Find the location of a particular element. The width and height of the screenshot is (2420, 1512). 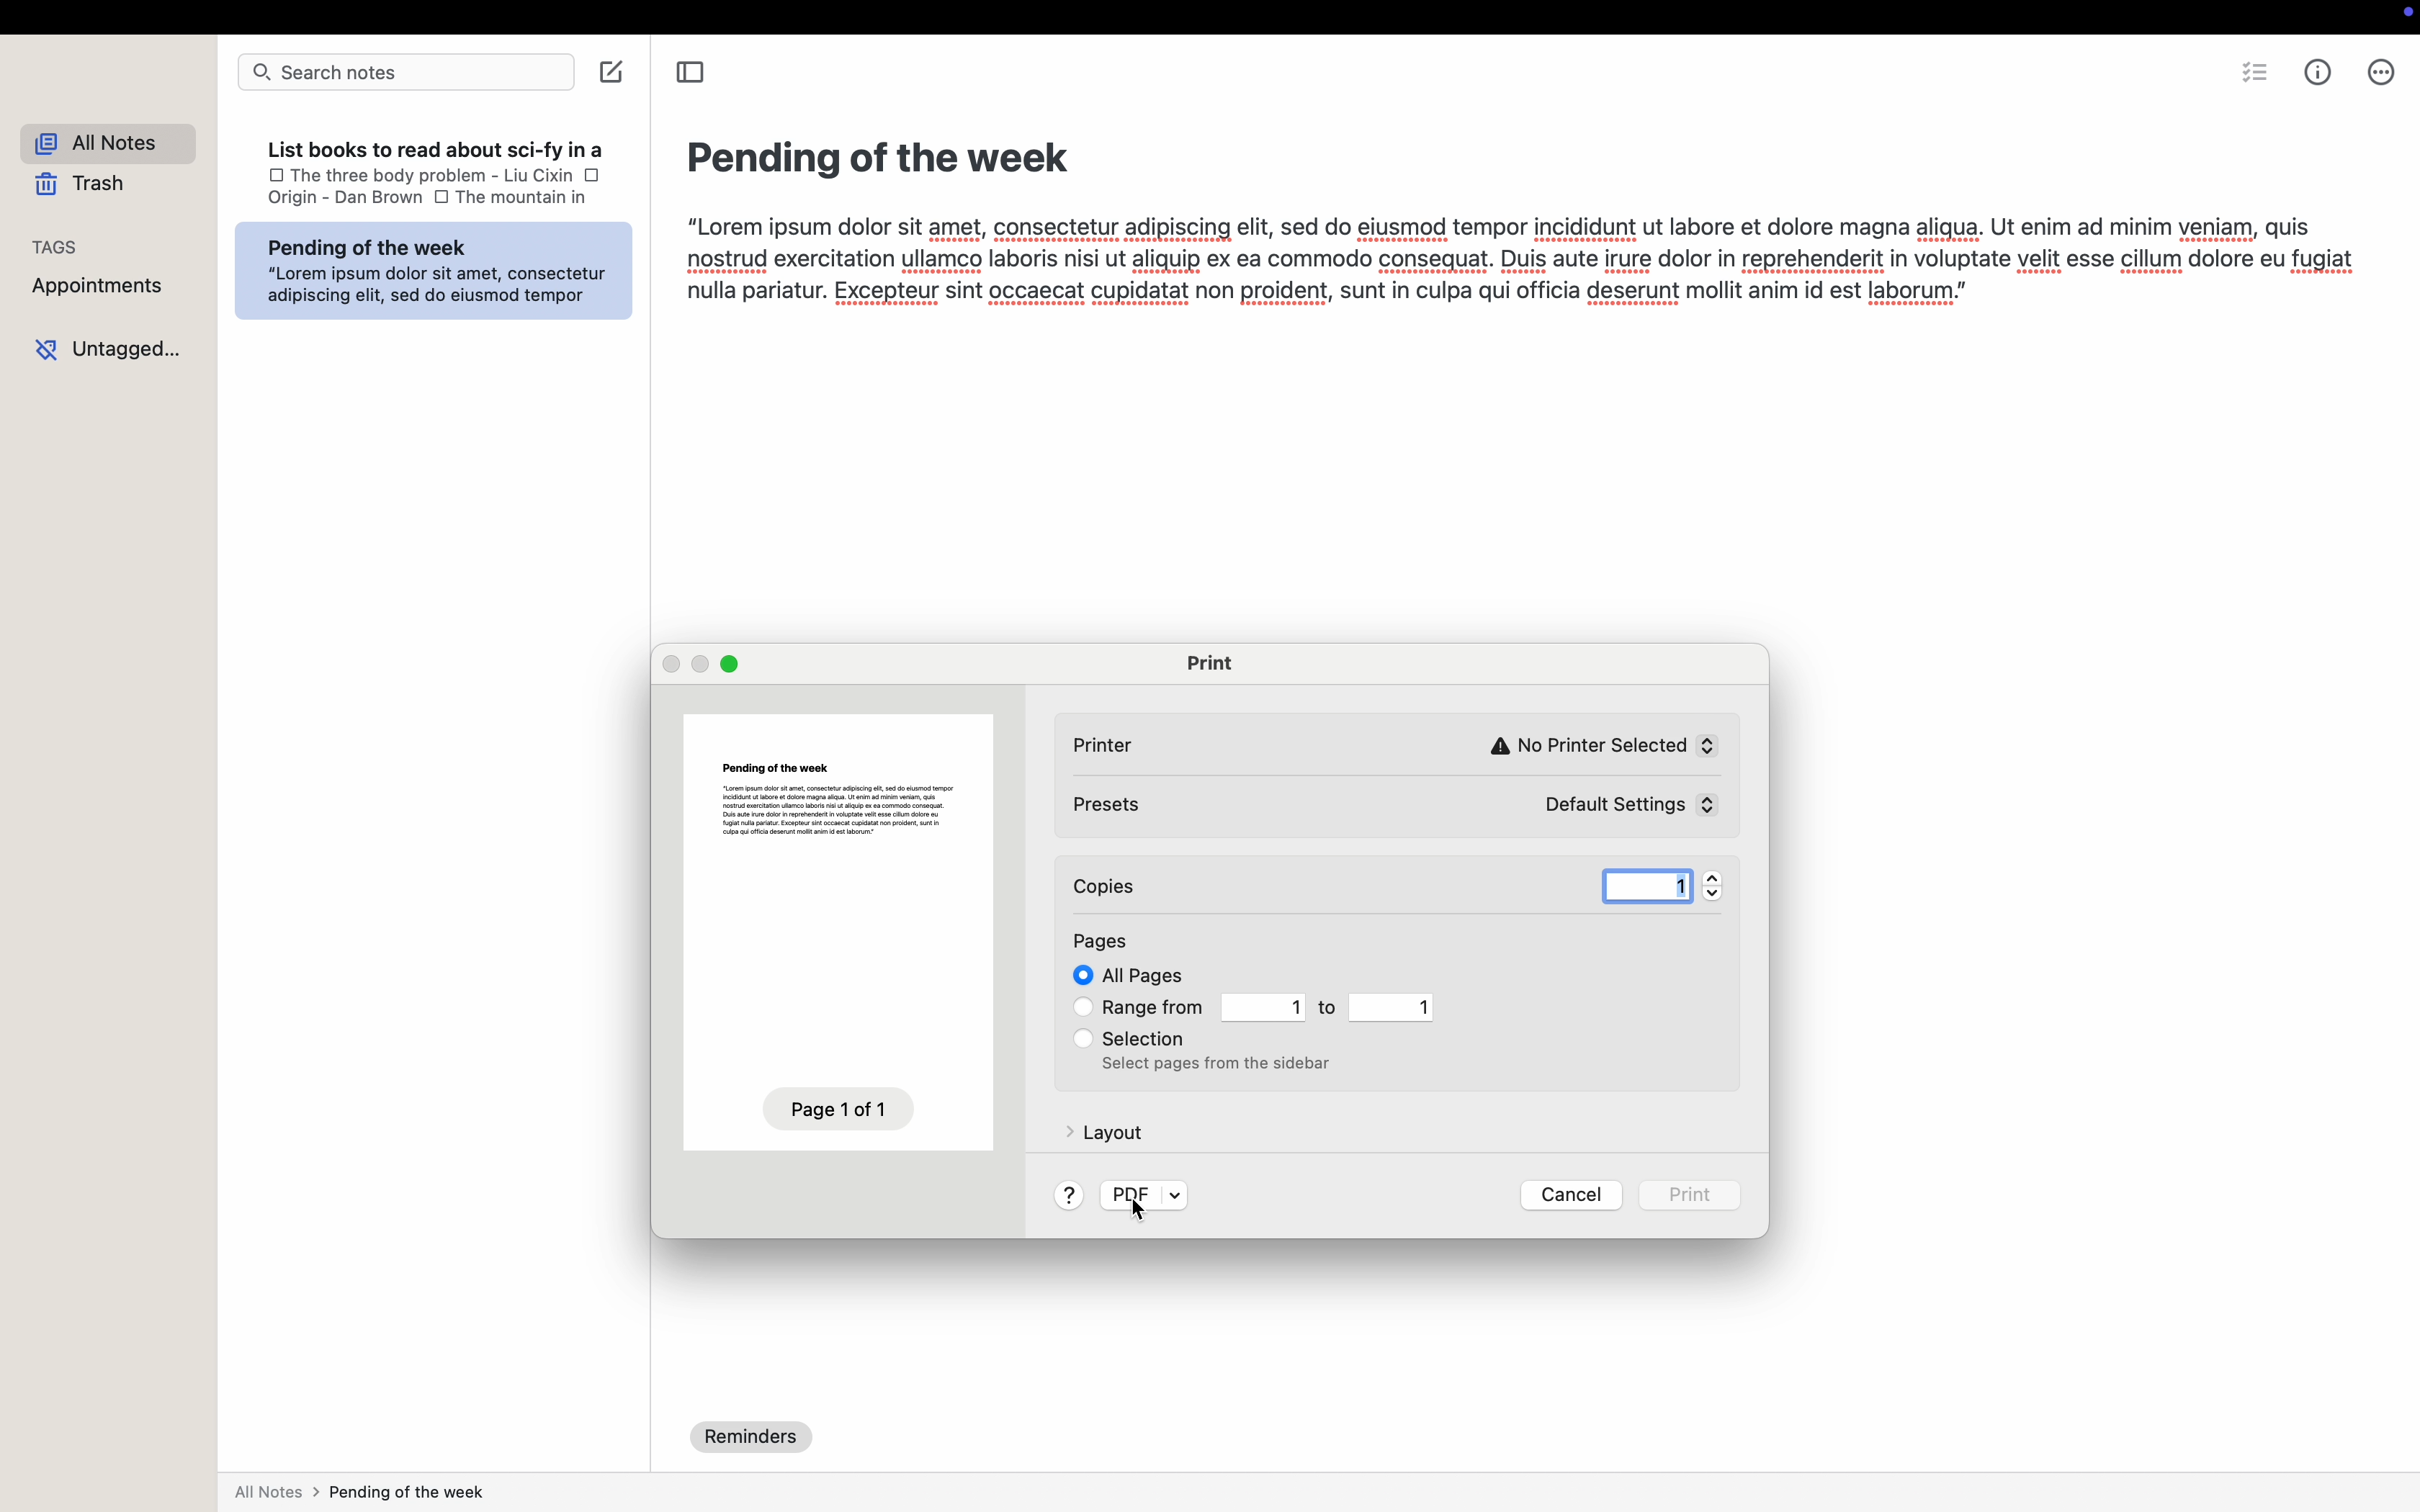

copies is located at coordinates (1166, 886).